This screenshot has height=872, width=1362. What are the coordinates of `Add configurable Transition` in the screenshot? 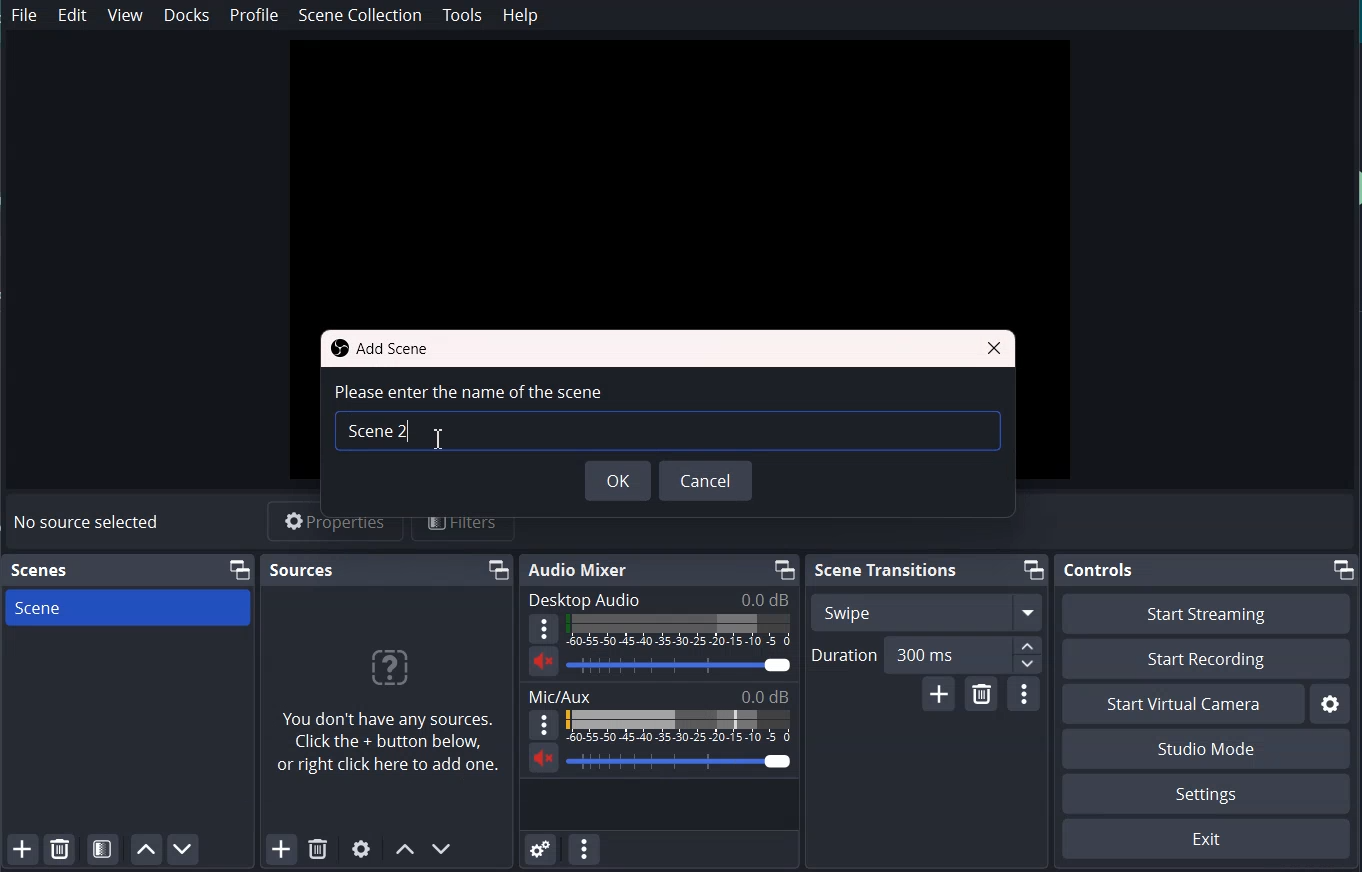 It's located at (938, 693).